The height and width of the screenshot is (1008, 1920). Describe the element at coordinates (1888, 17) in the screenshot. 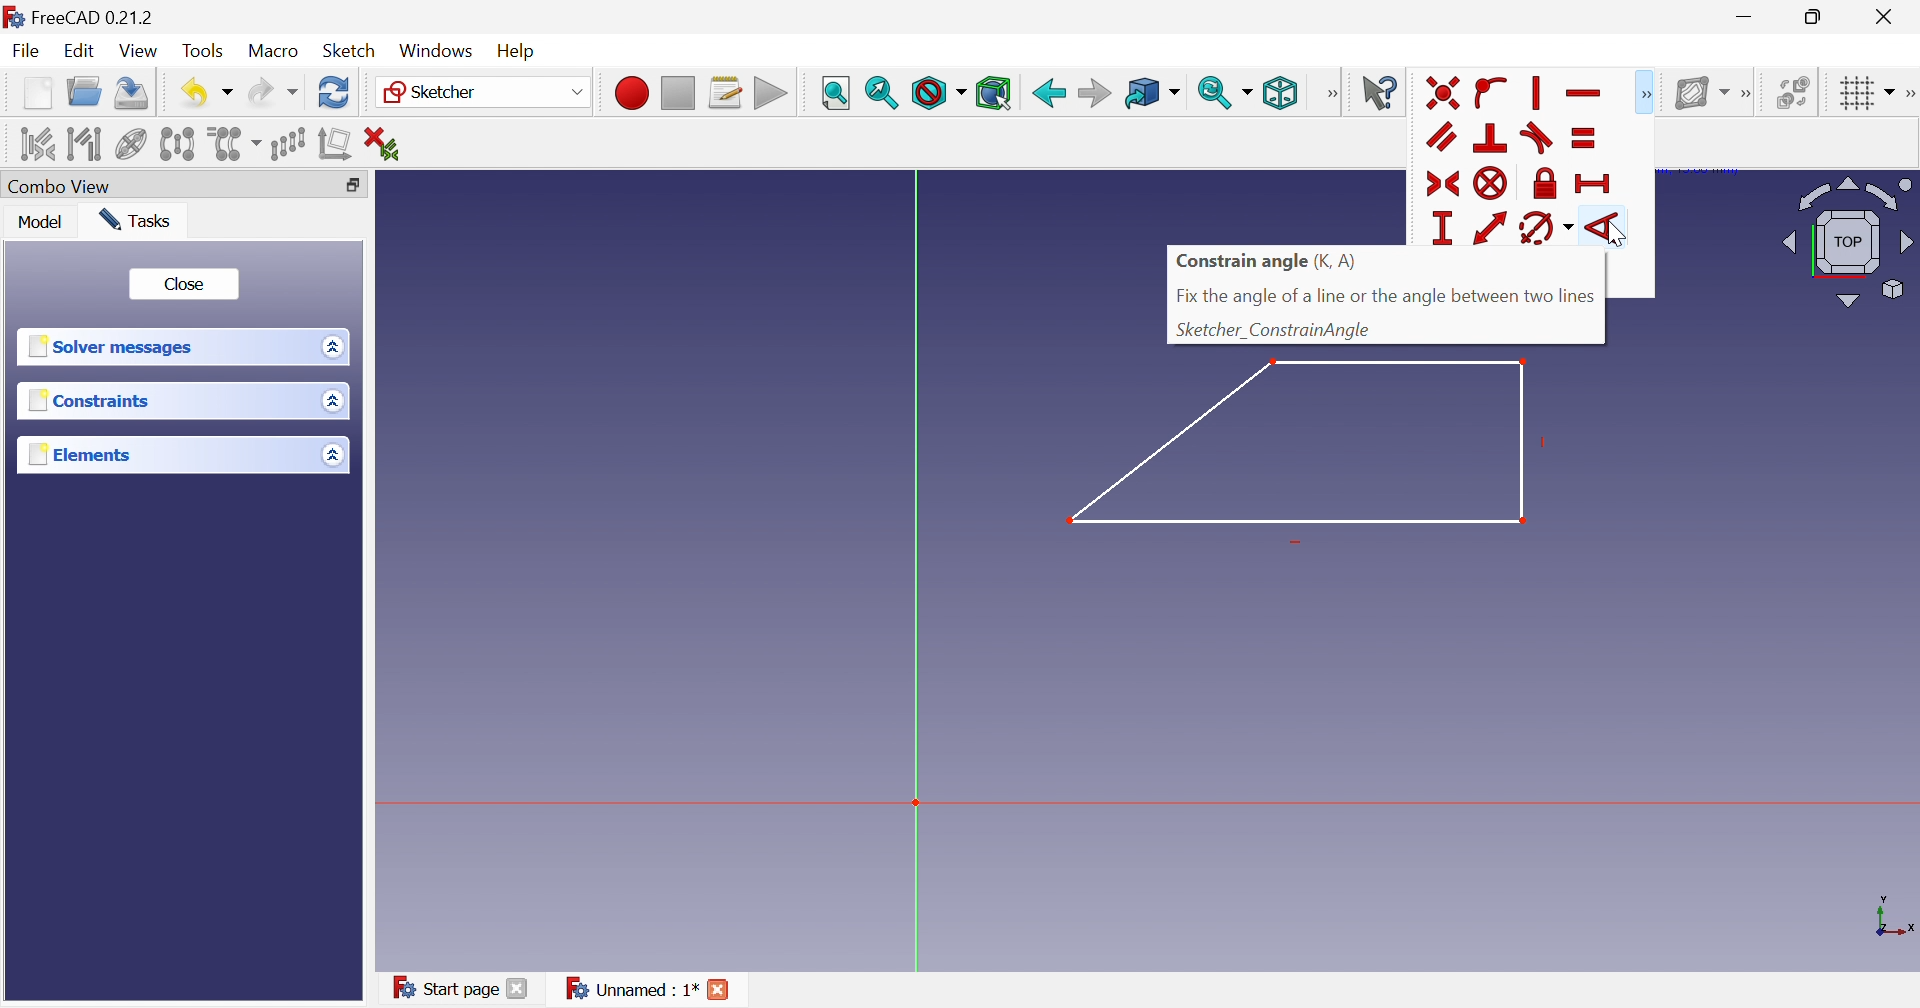

I see `Close` at that location.